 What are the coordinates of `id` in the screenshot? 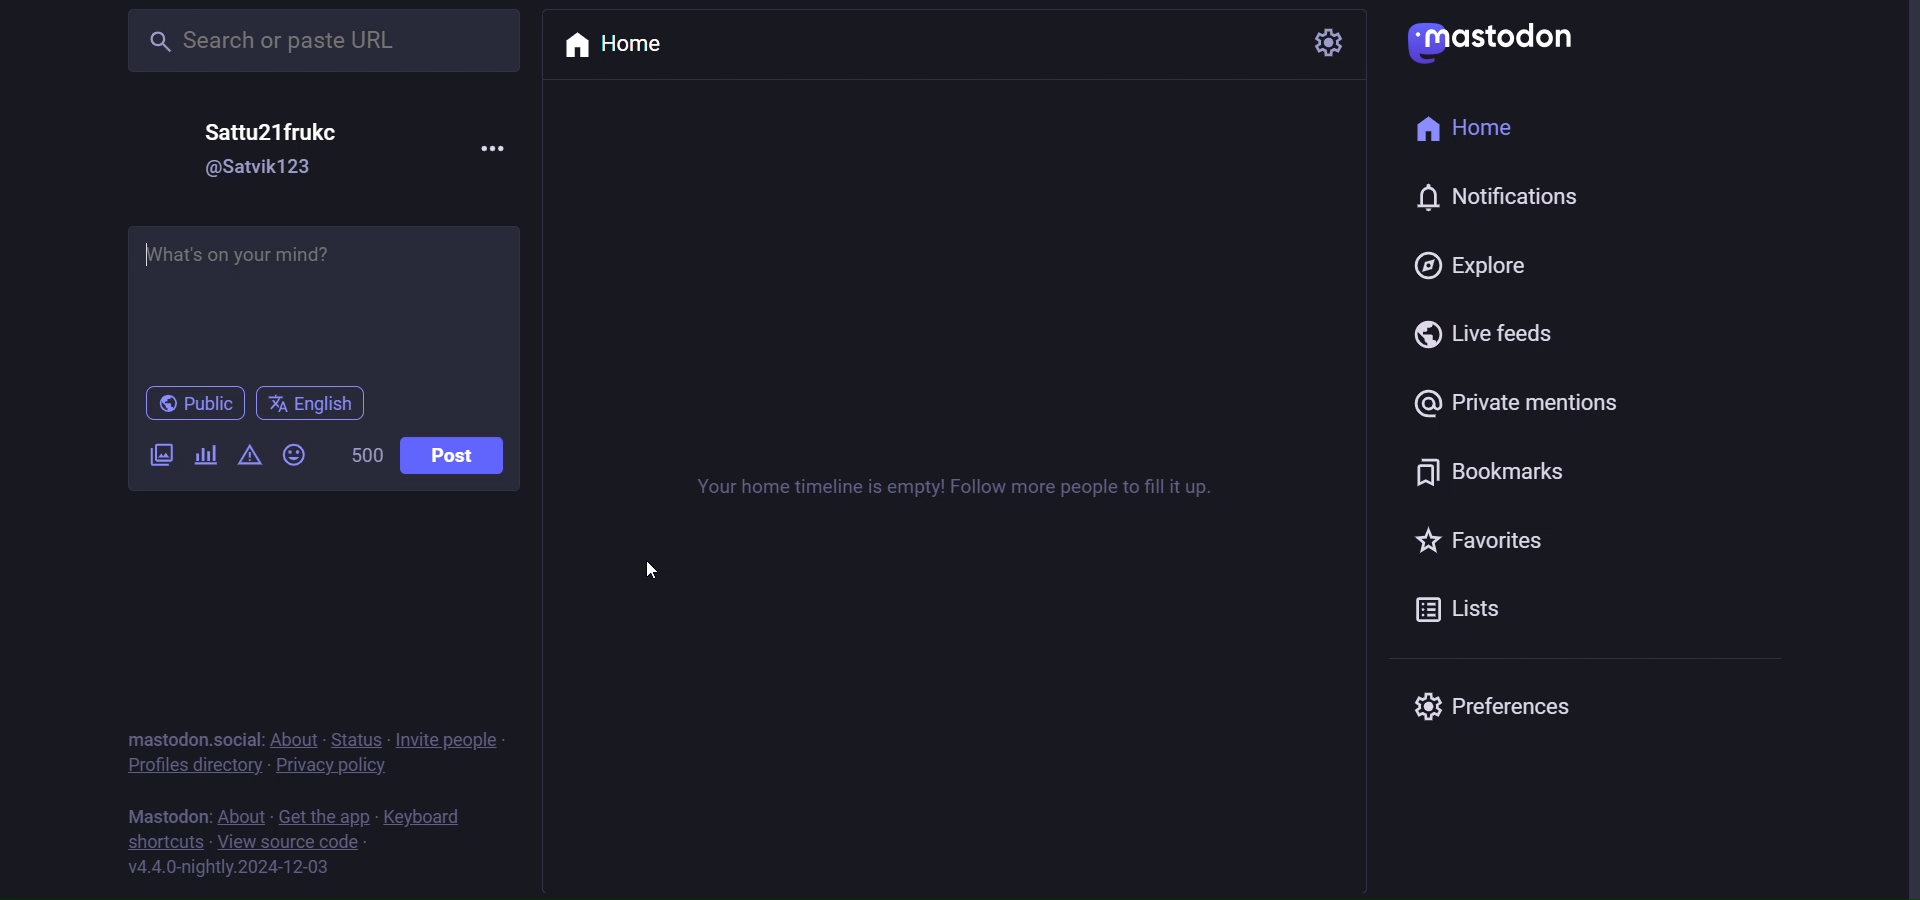 It's located at (267, 167).